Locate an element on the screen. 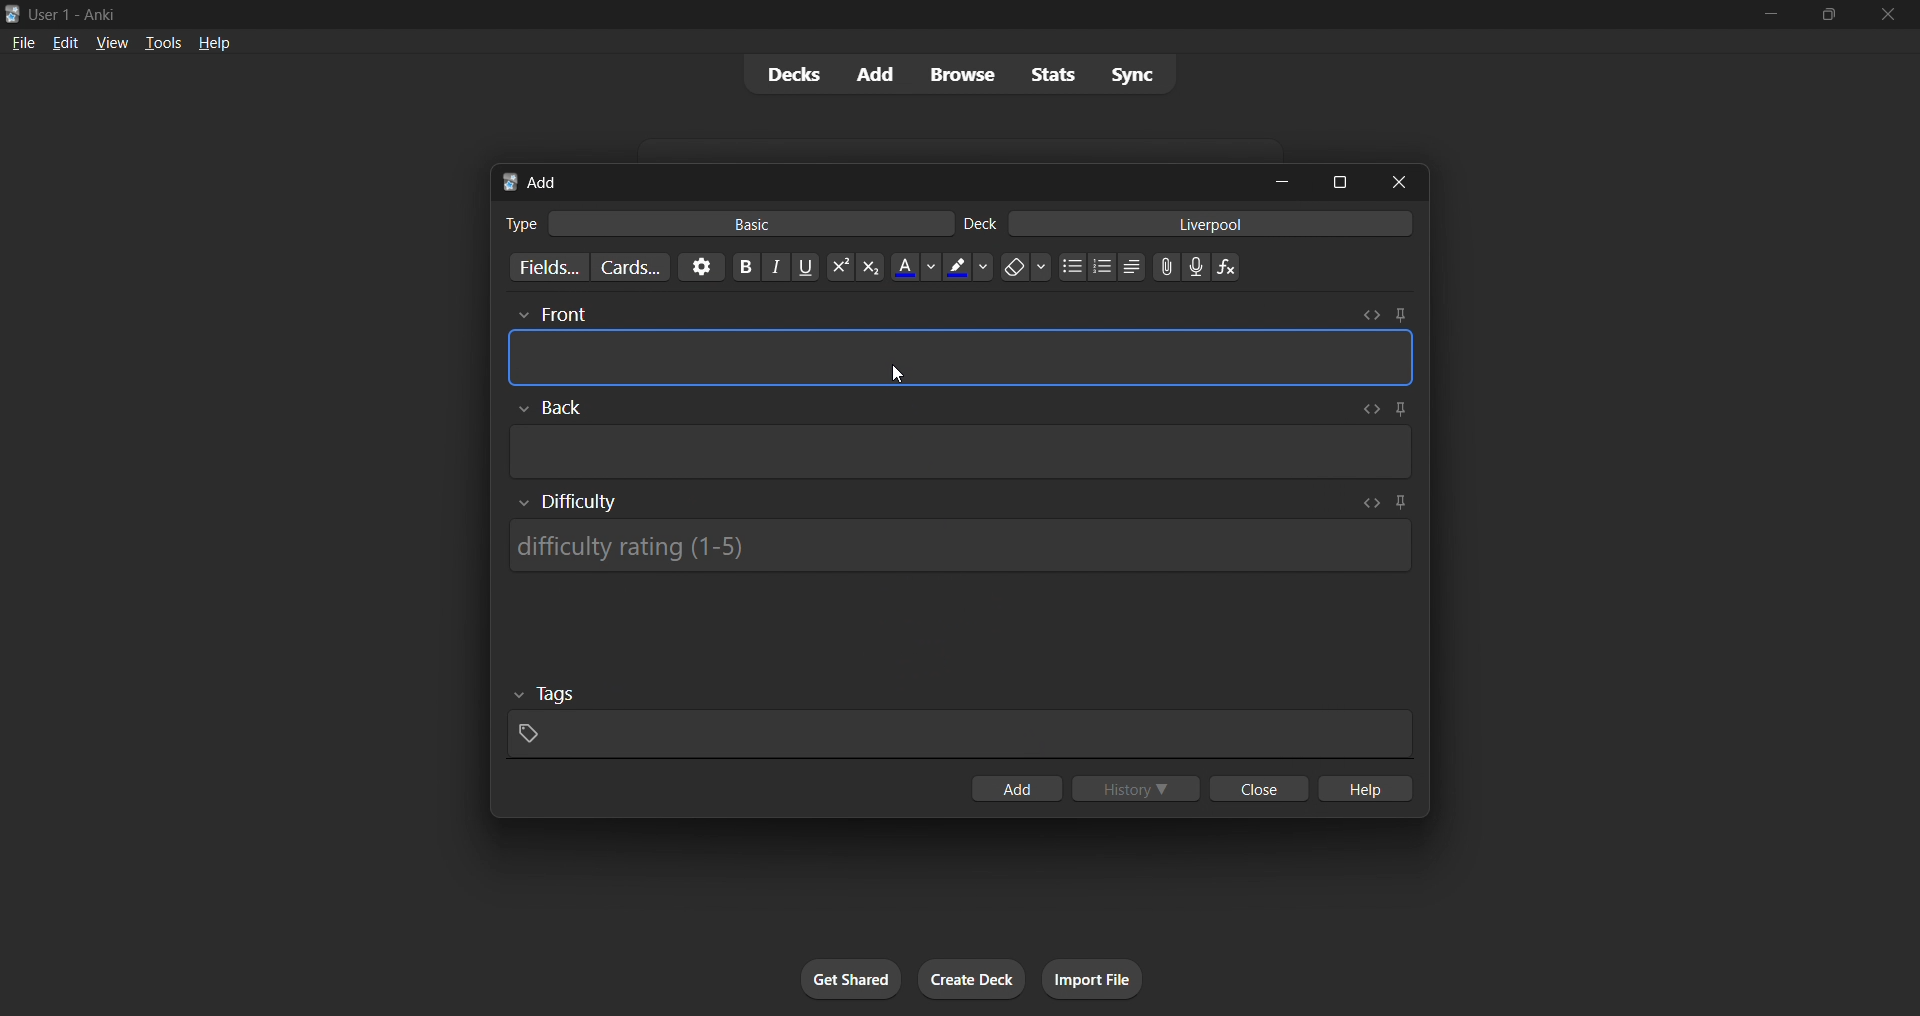  browse is located at coordinates (962, 74).